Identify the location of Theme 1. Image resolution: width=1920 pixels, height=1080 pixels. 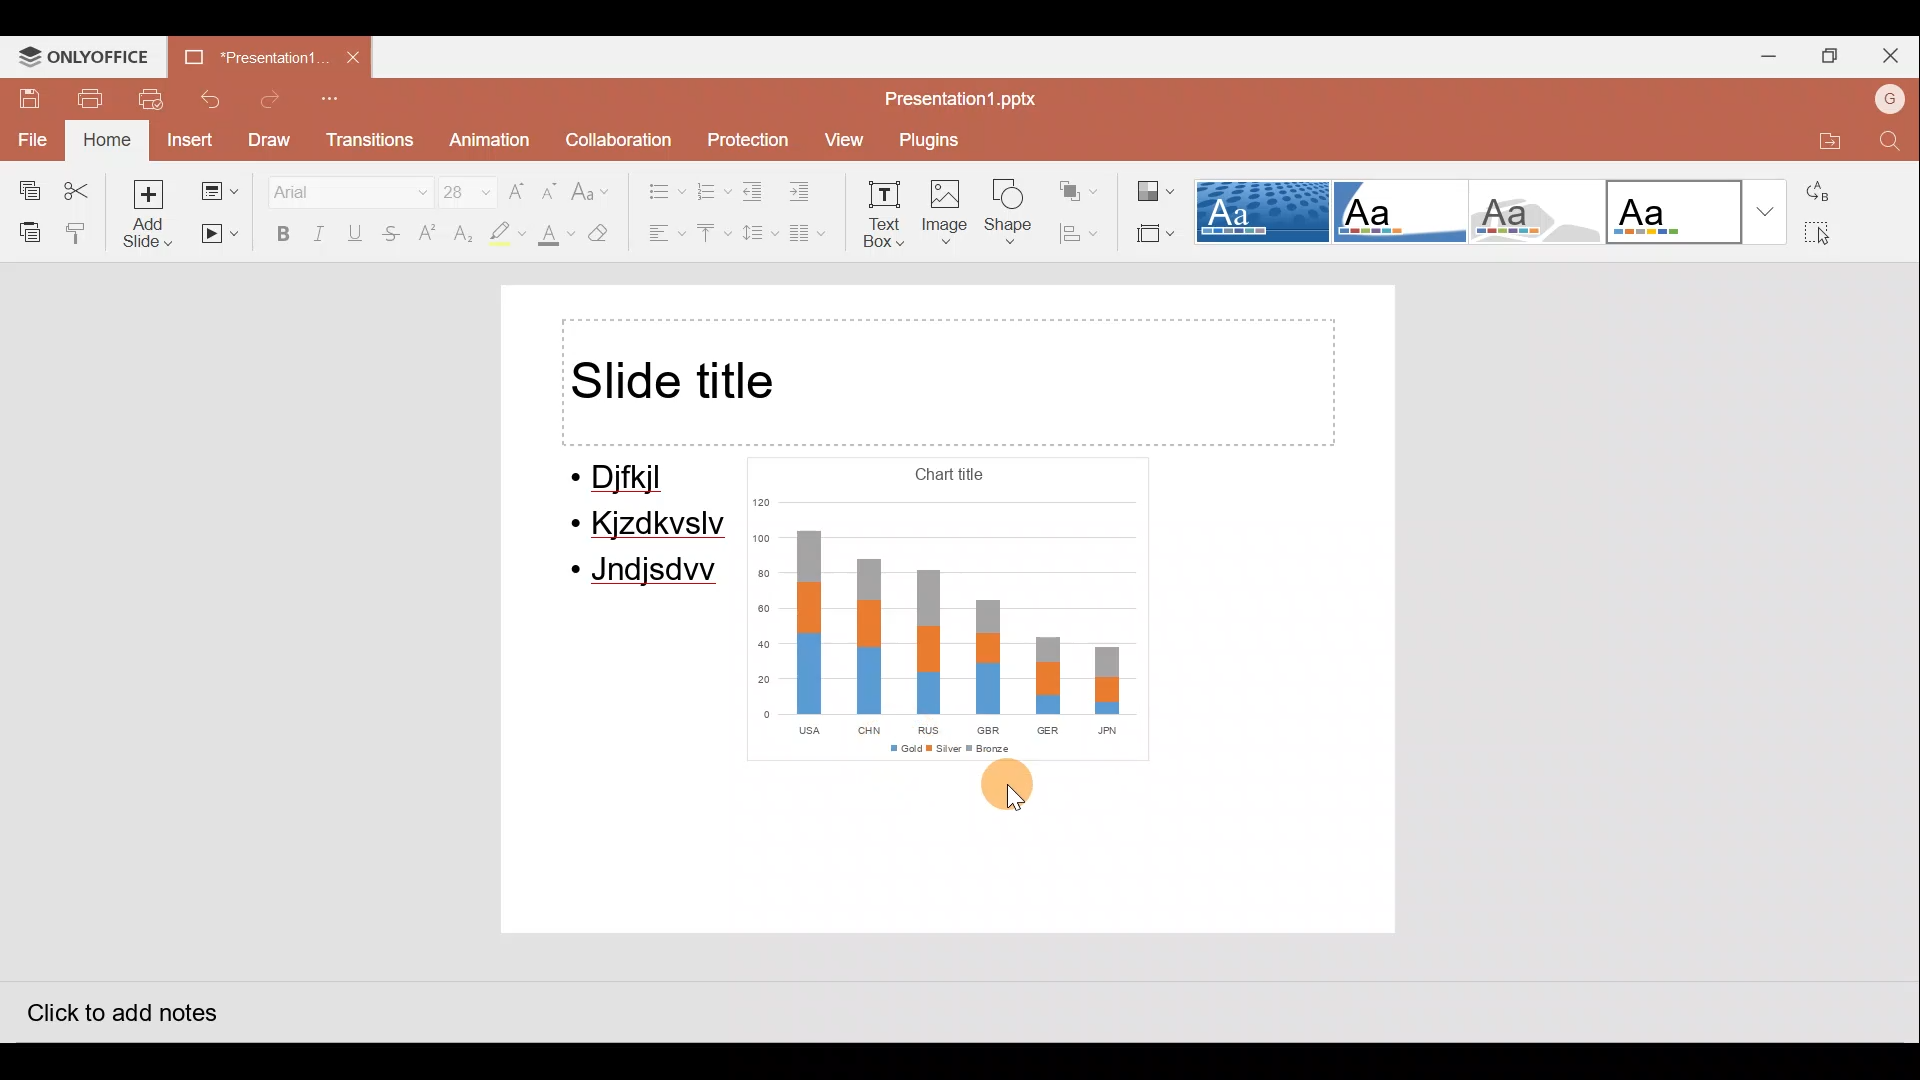
(1264, 214).